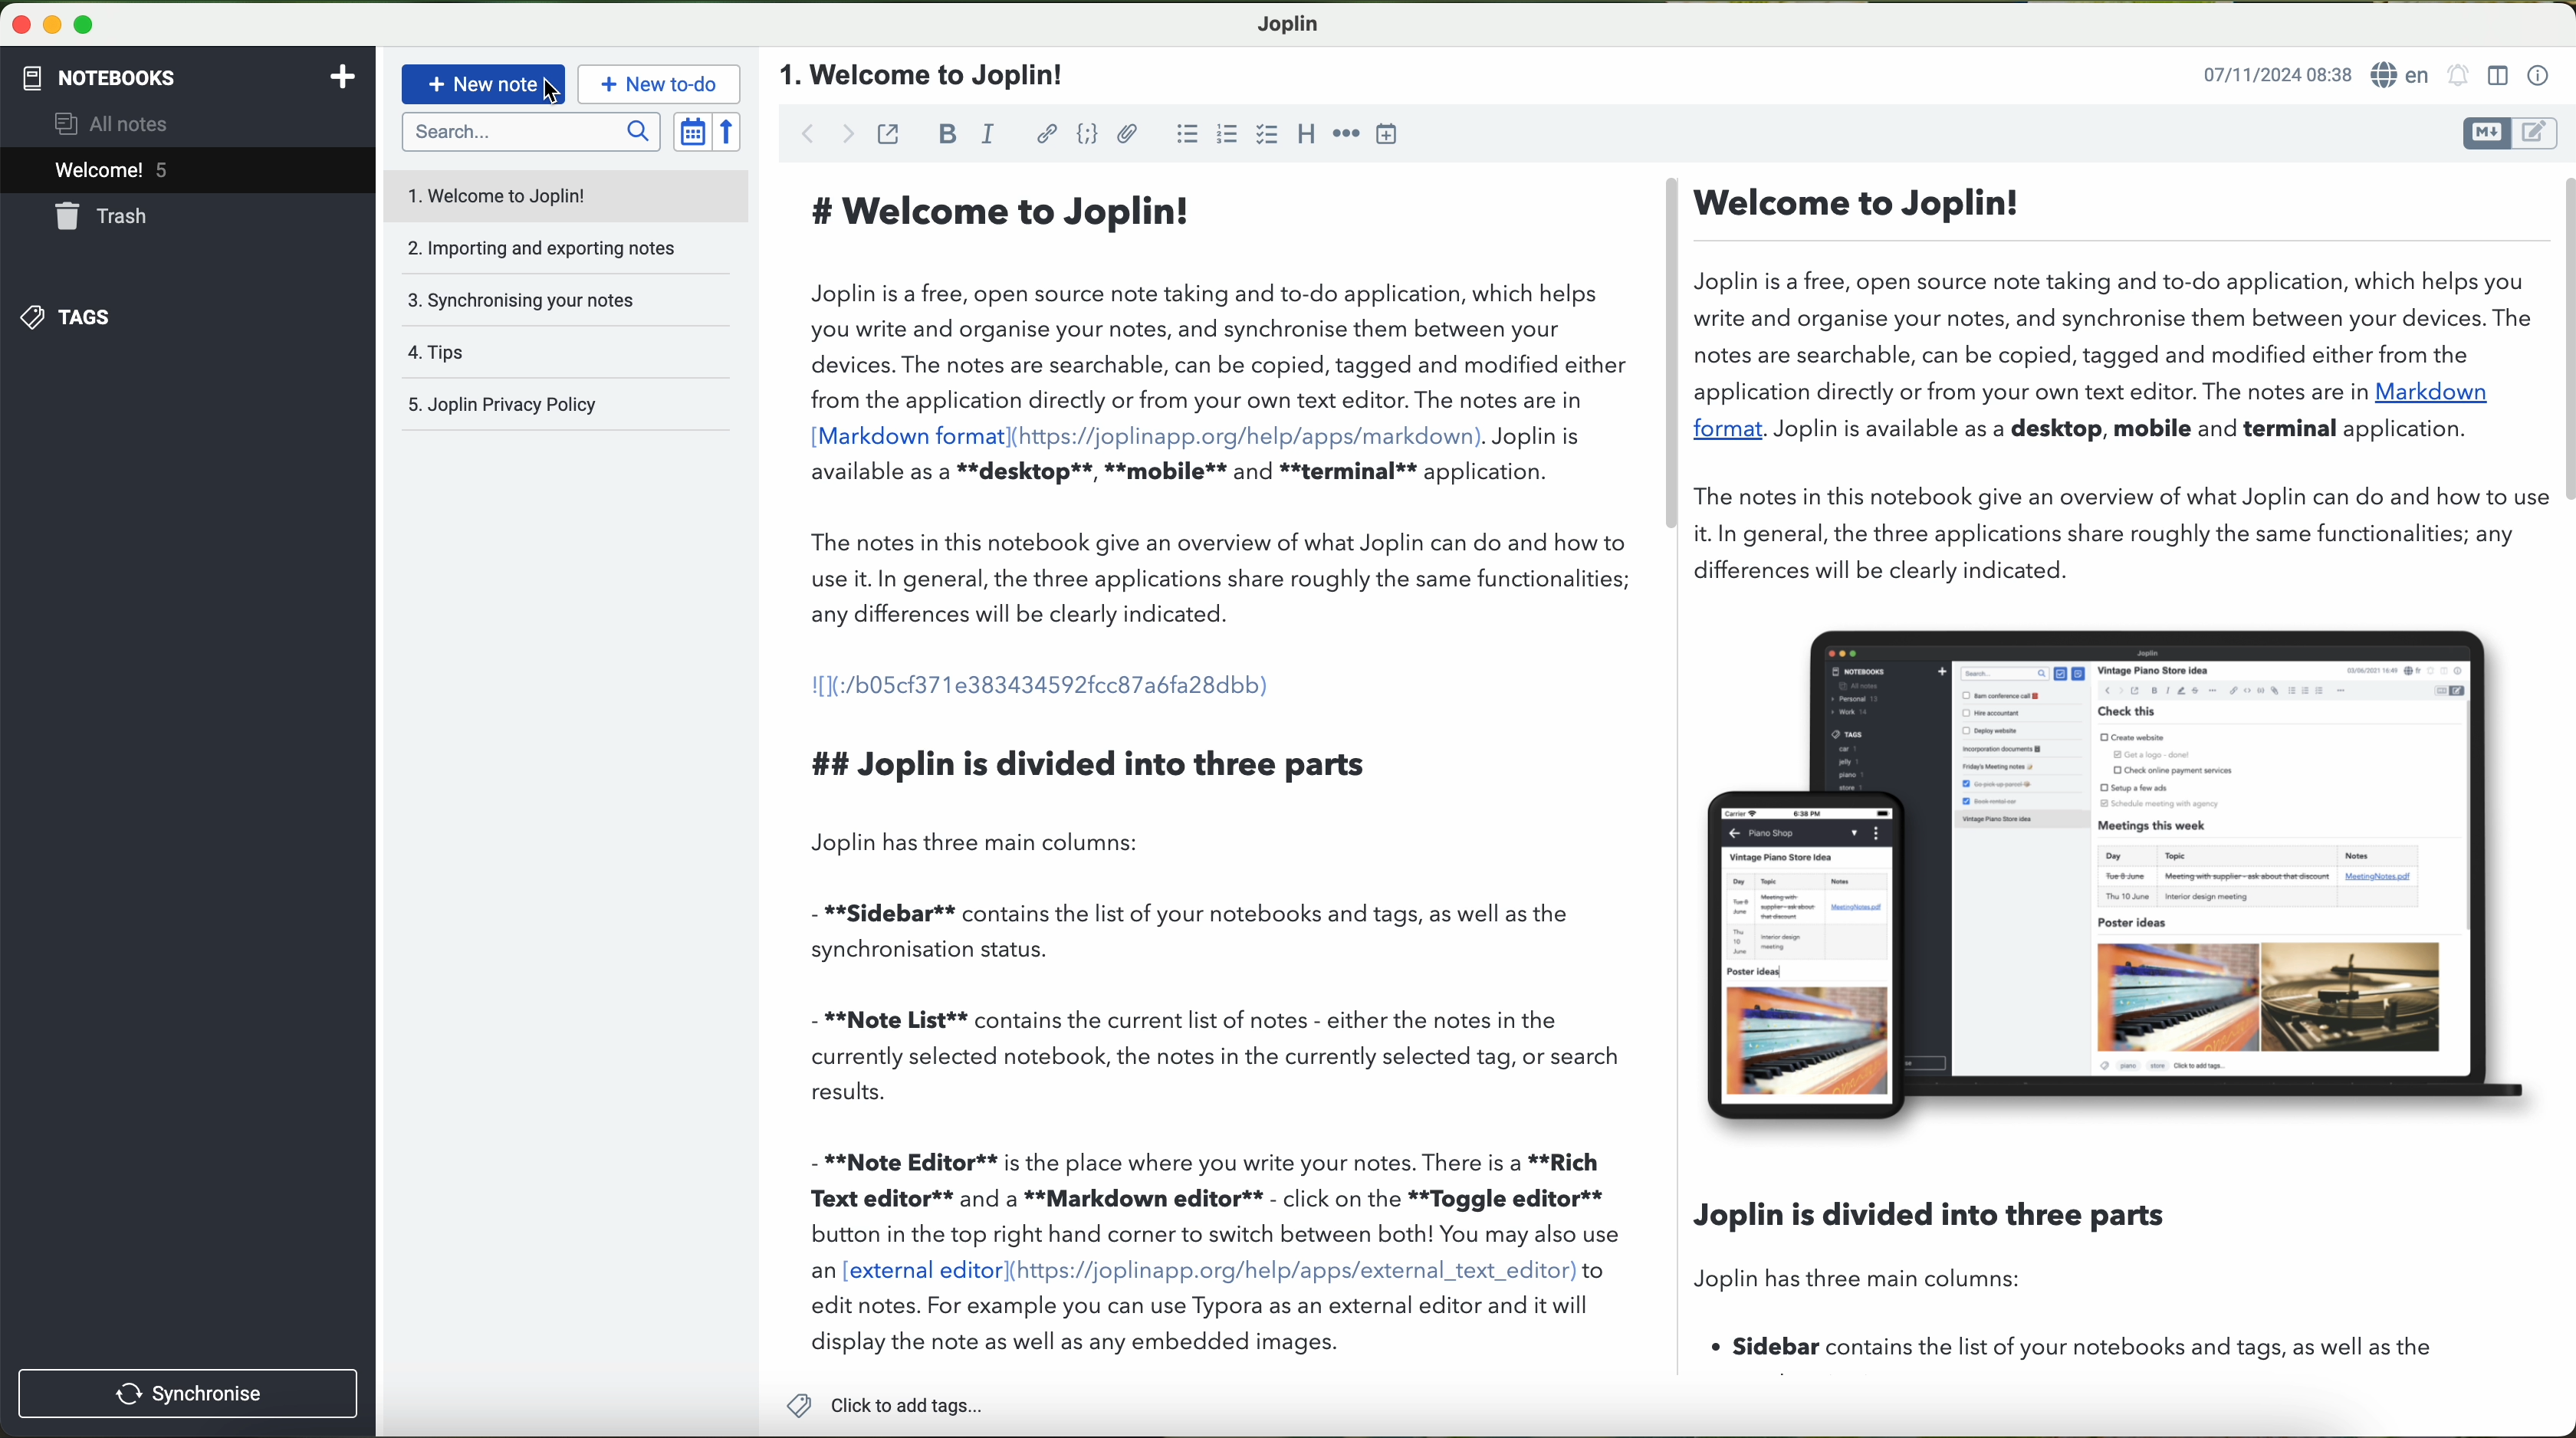 The width and height of the screenshot is (2576, 1438). Describe the element at coordinates (190, 1394) in the screenshot. I see `synchronise button` at that location.